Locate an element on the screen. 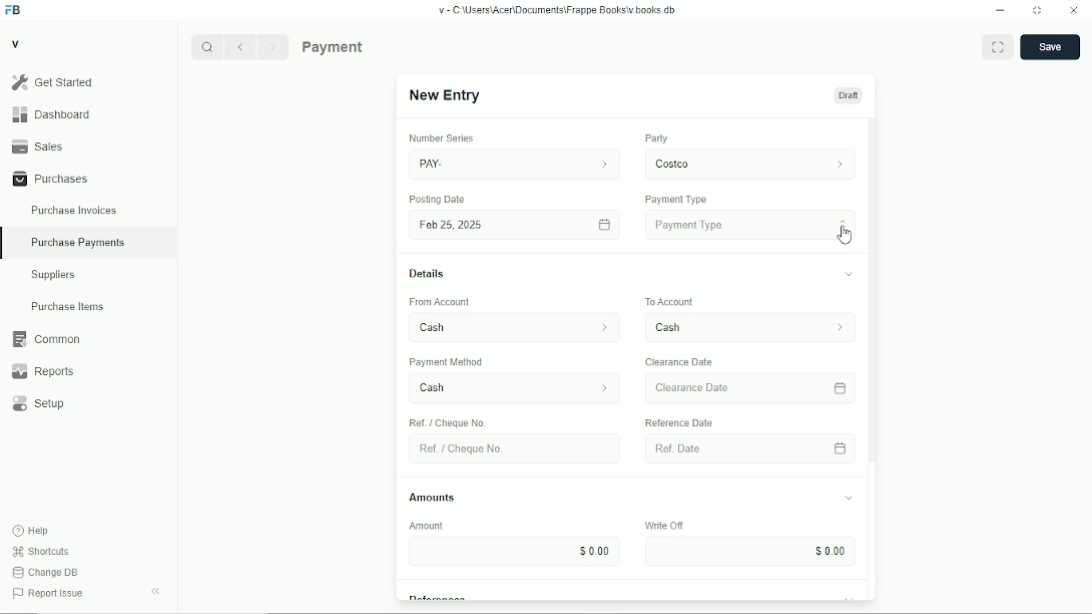 The height and width of the screenshot is (614, 1092). Clearance Date is located at coordinates (736, 388).